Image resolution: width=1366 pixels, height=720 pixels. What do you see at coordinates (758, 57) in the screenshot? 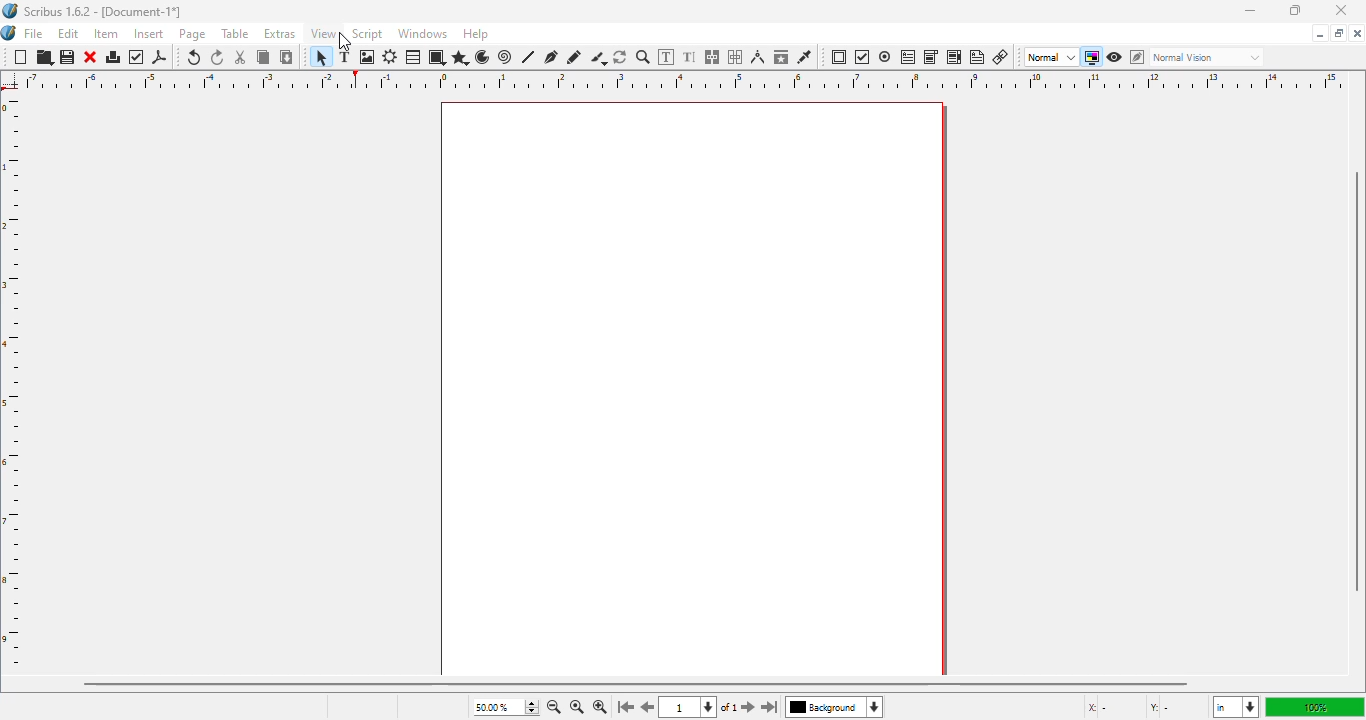
I see `measurements` at bounding box center [758, 57].